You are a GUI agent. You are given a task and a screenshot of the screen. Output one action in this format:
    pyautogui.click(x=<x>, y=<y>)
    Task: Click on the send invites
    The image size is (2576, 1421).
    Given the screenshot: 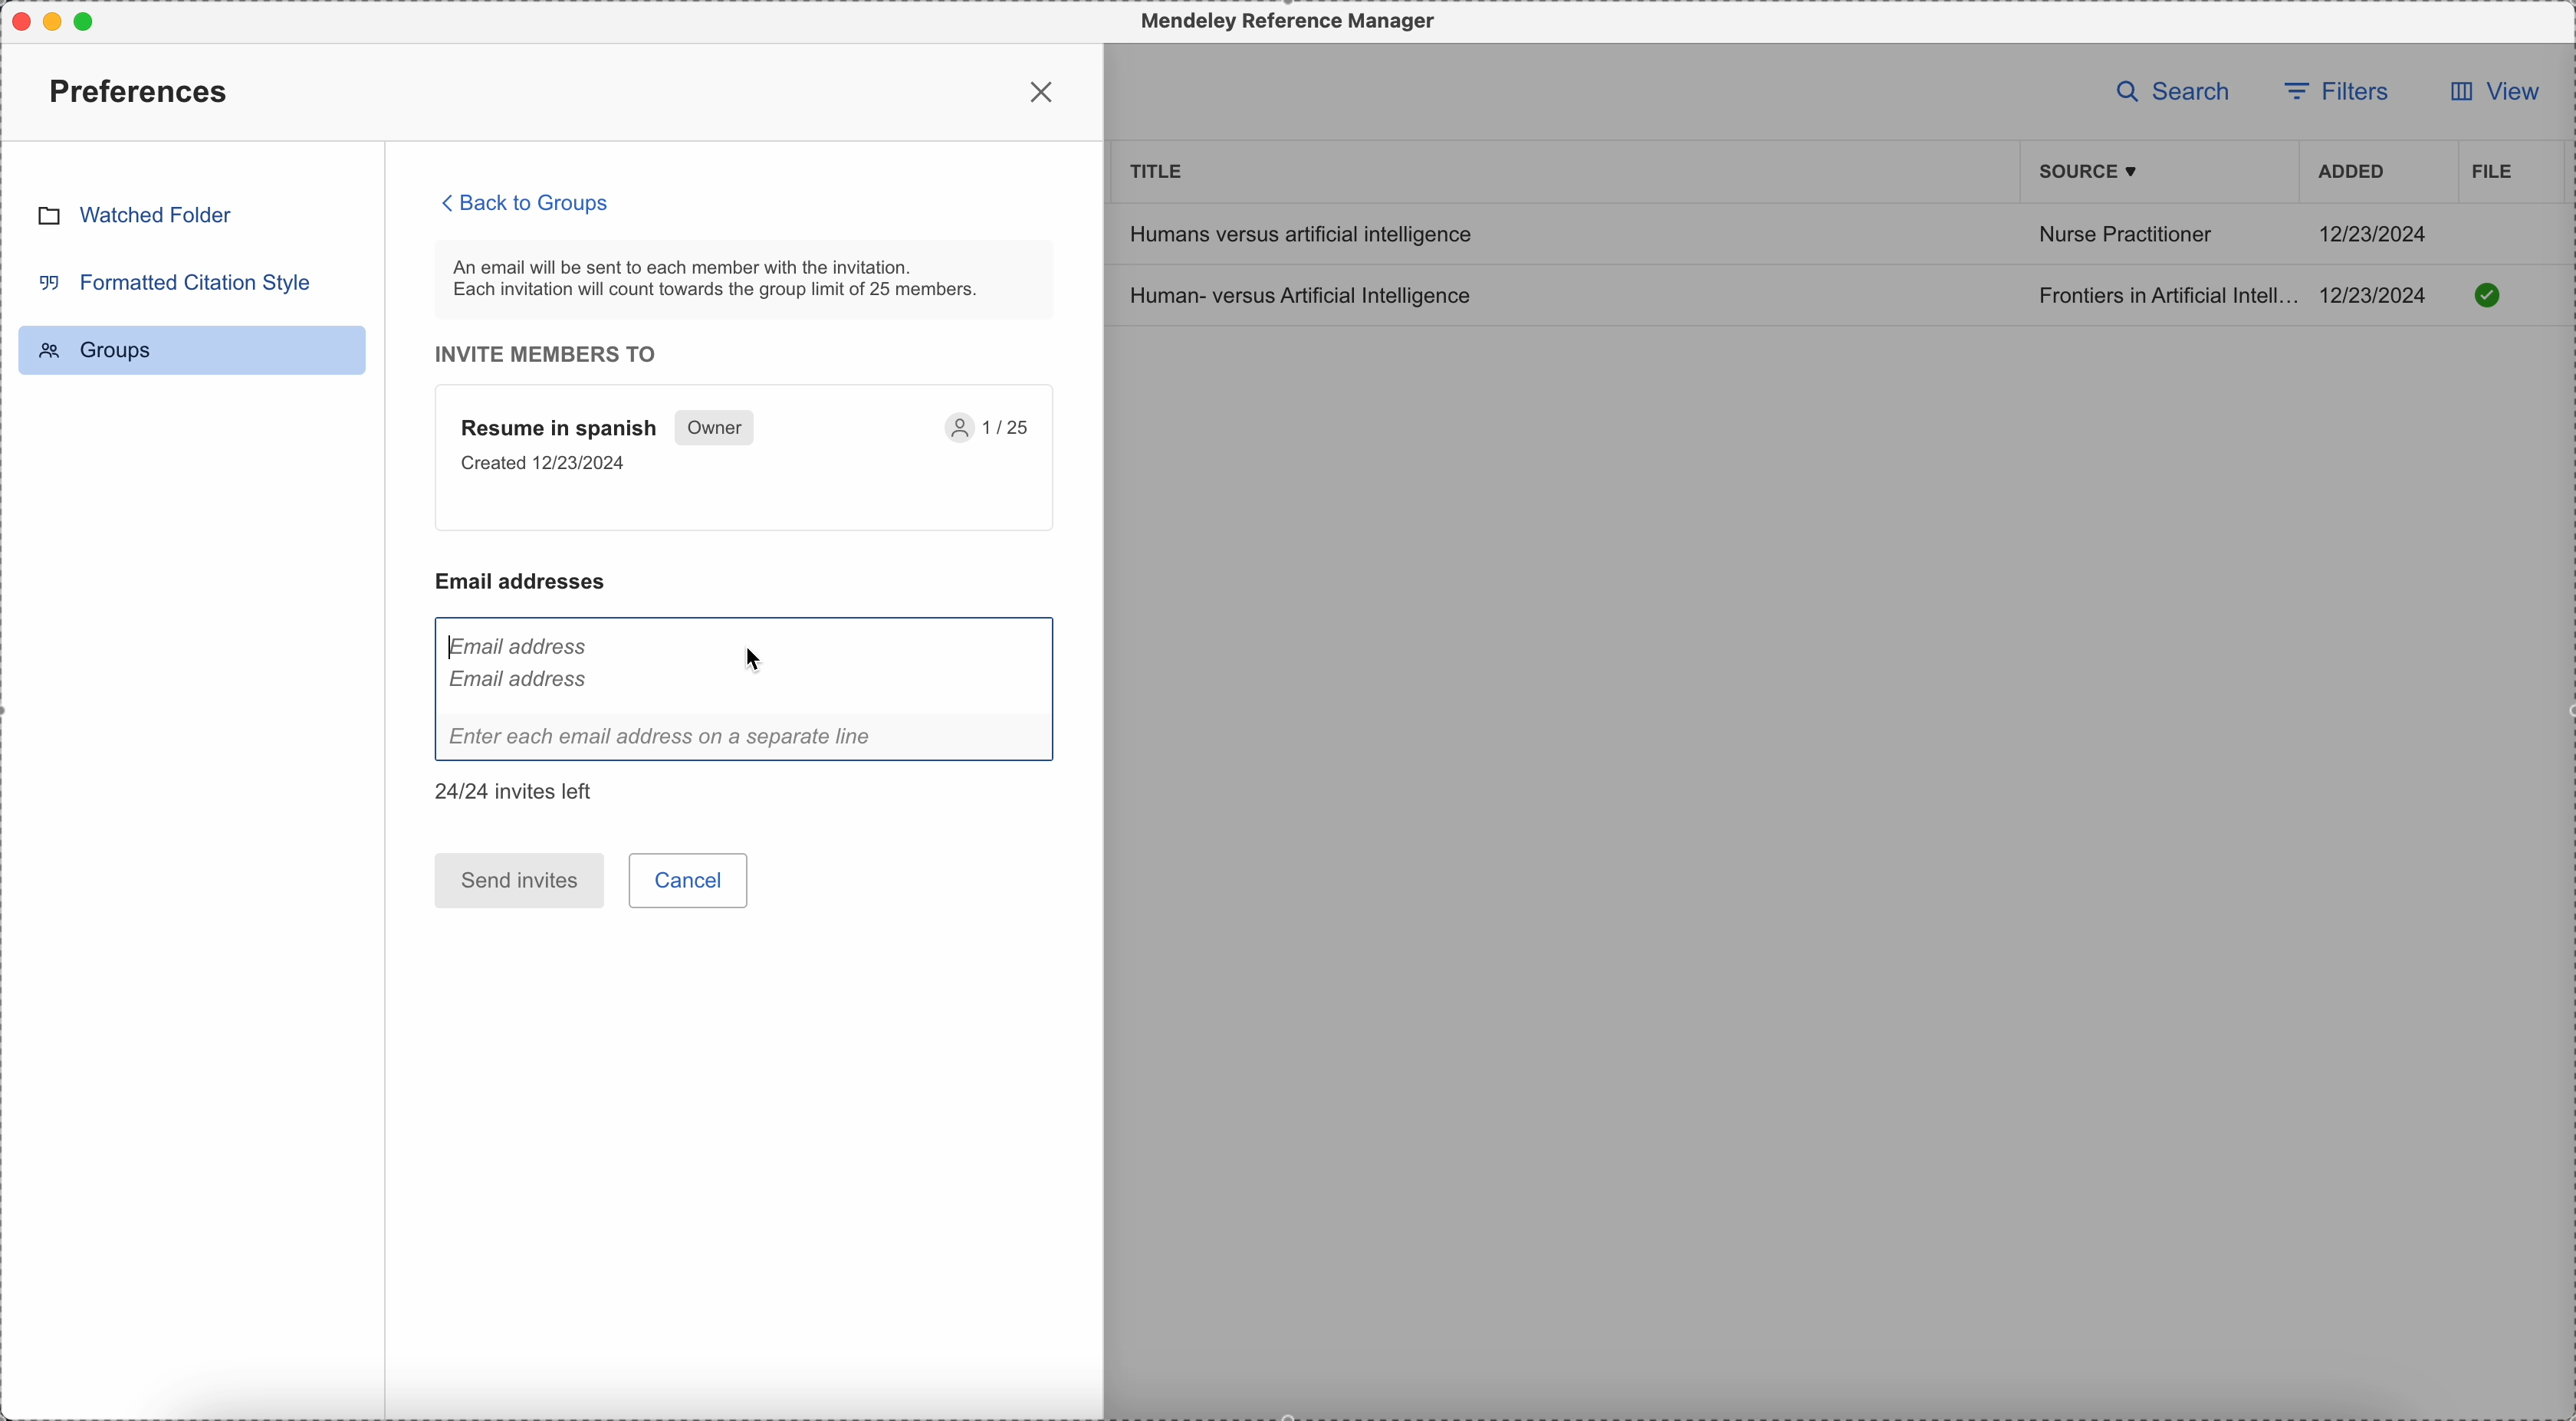 What is the action you would take?
    pyautogui.click(x=519, y=880)
    